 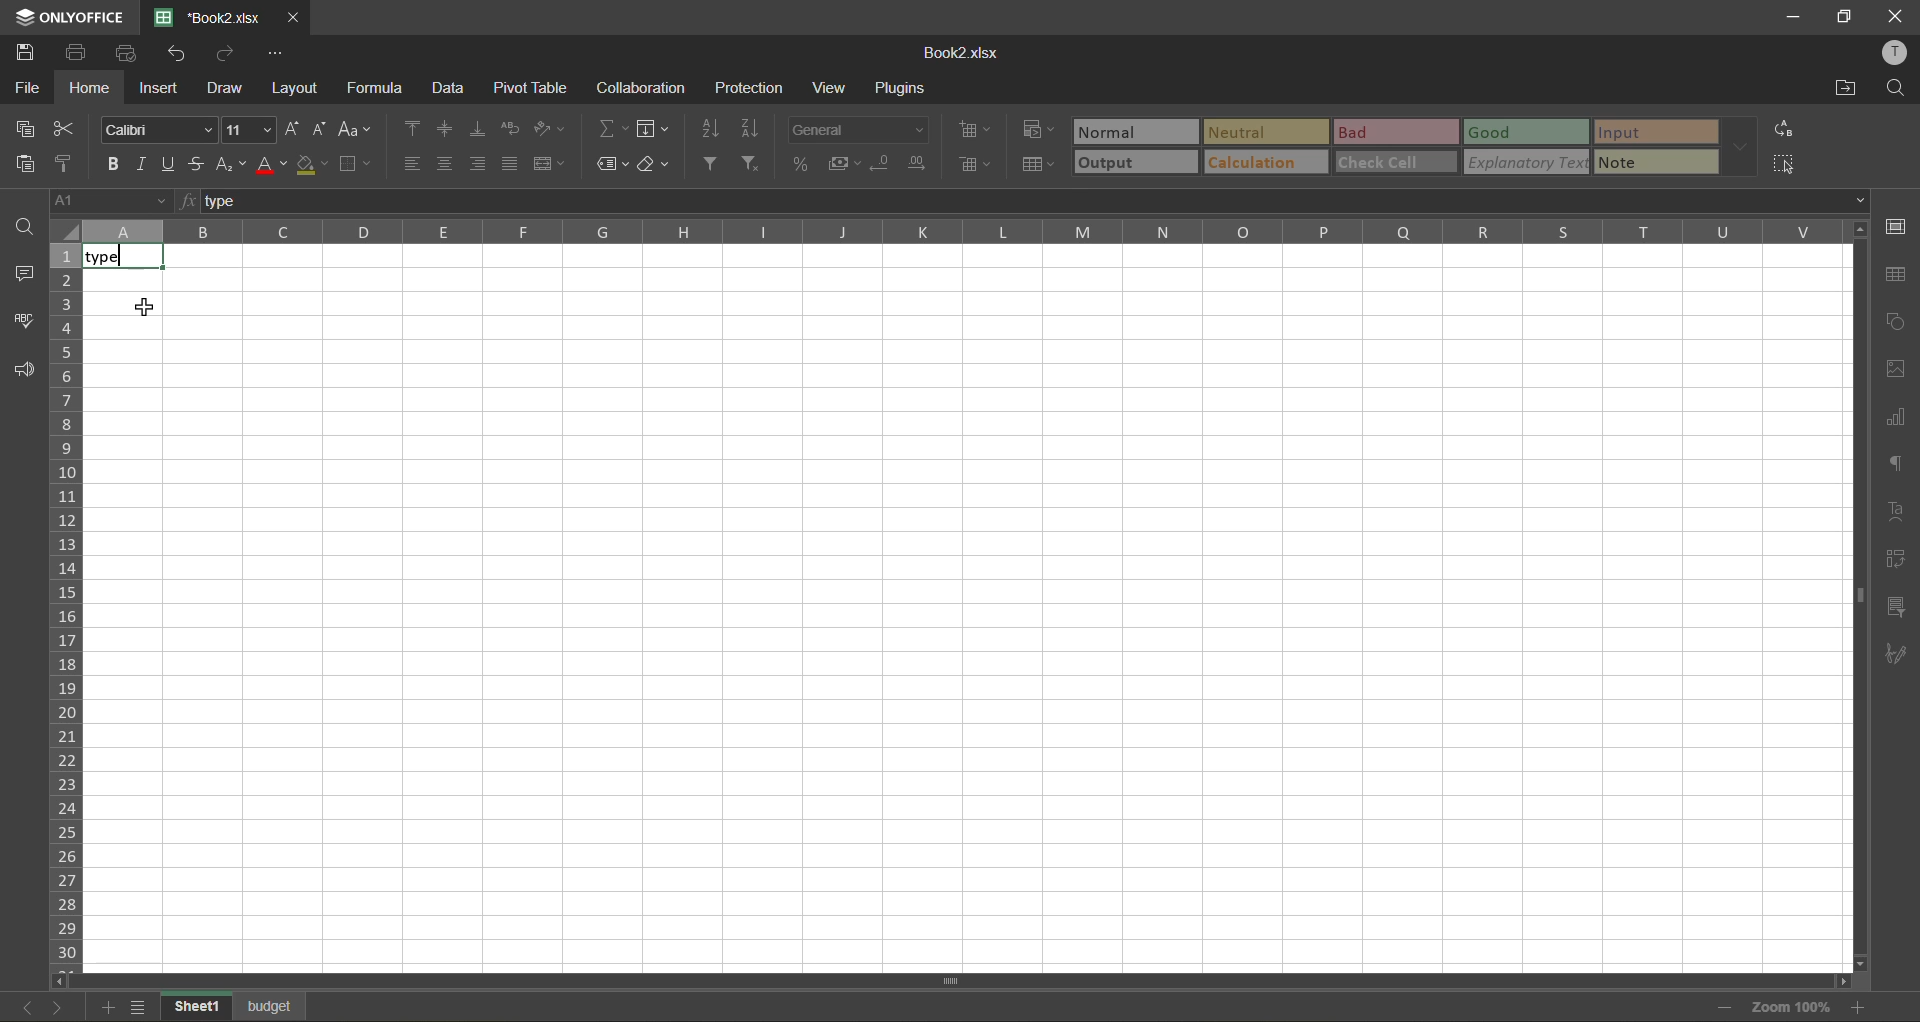 I want to click on open location, so click(x=1846, y=87).